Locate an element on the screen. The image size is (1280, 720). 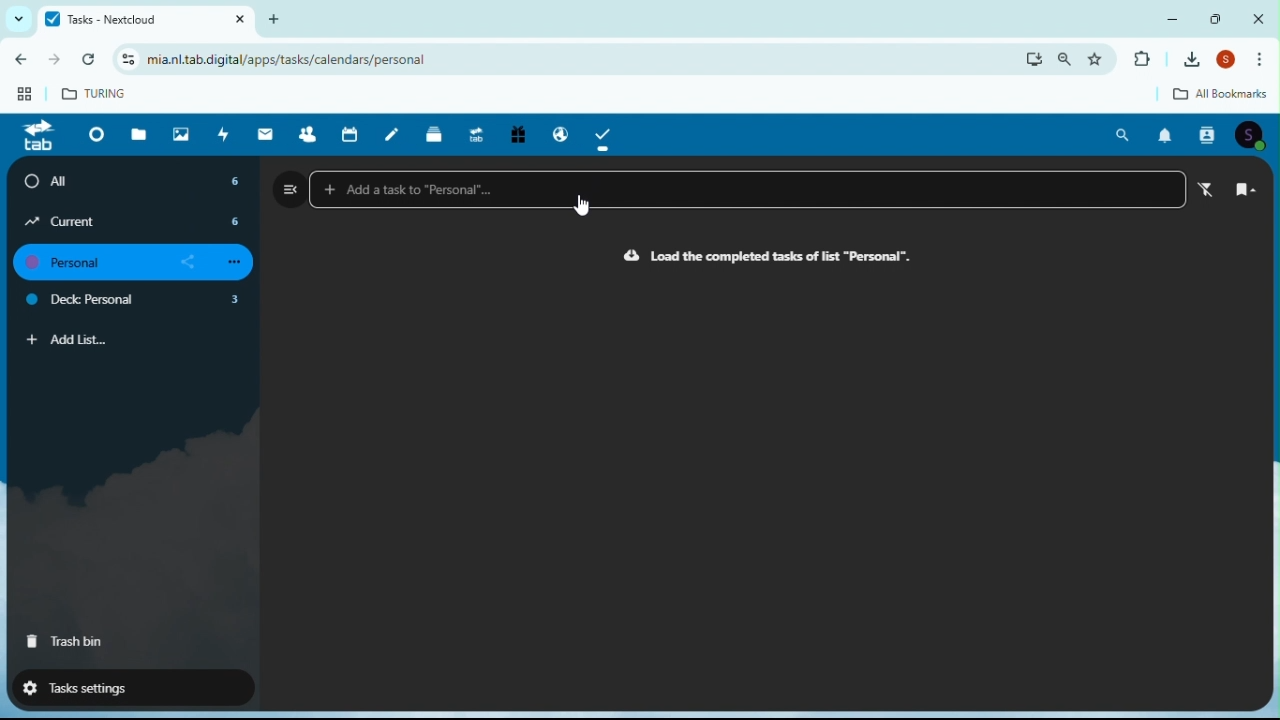
Notes is located at coordinates (396, 133).